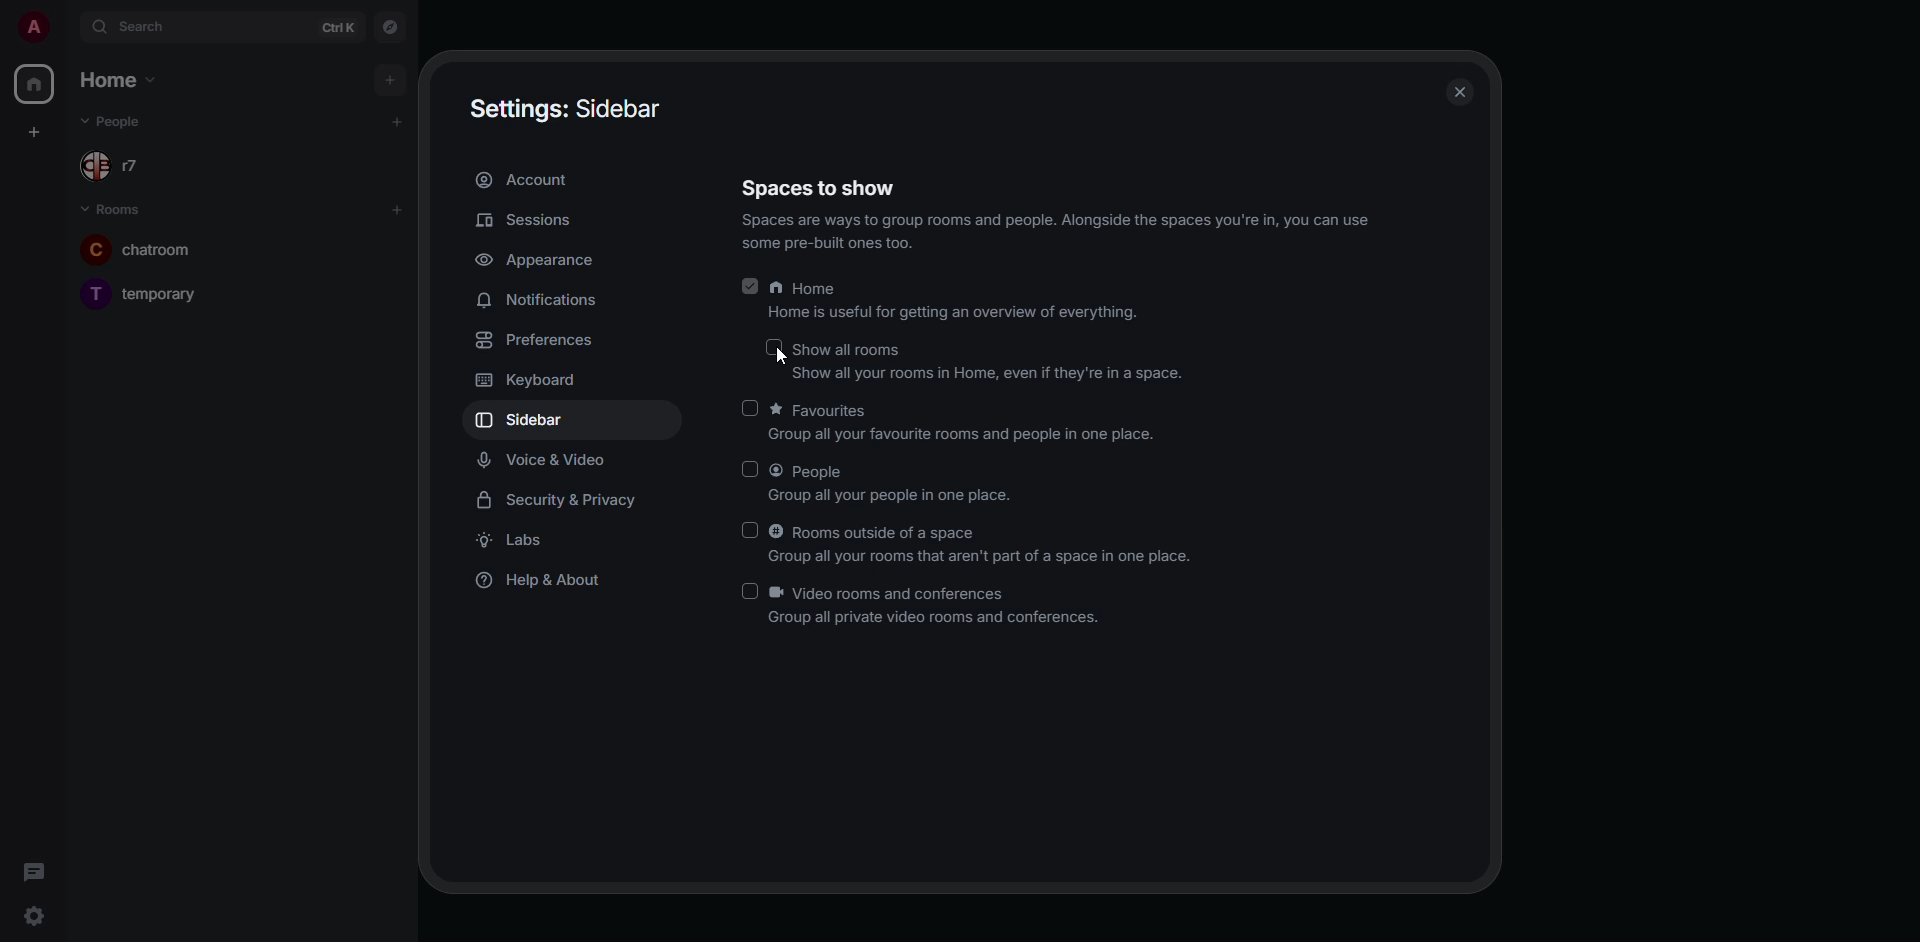  I want to click on home, so click(34, 83).